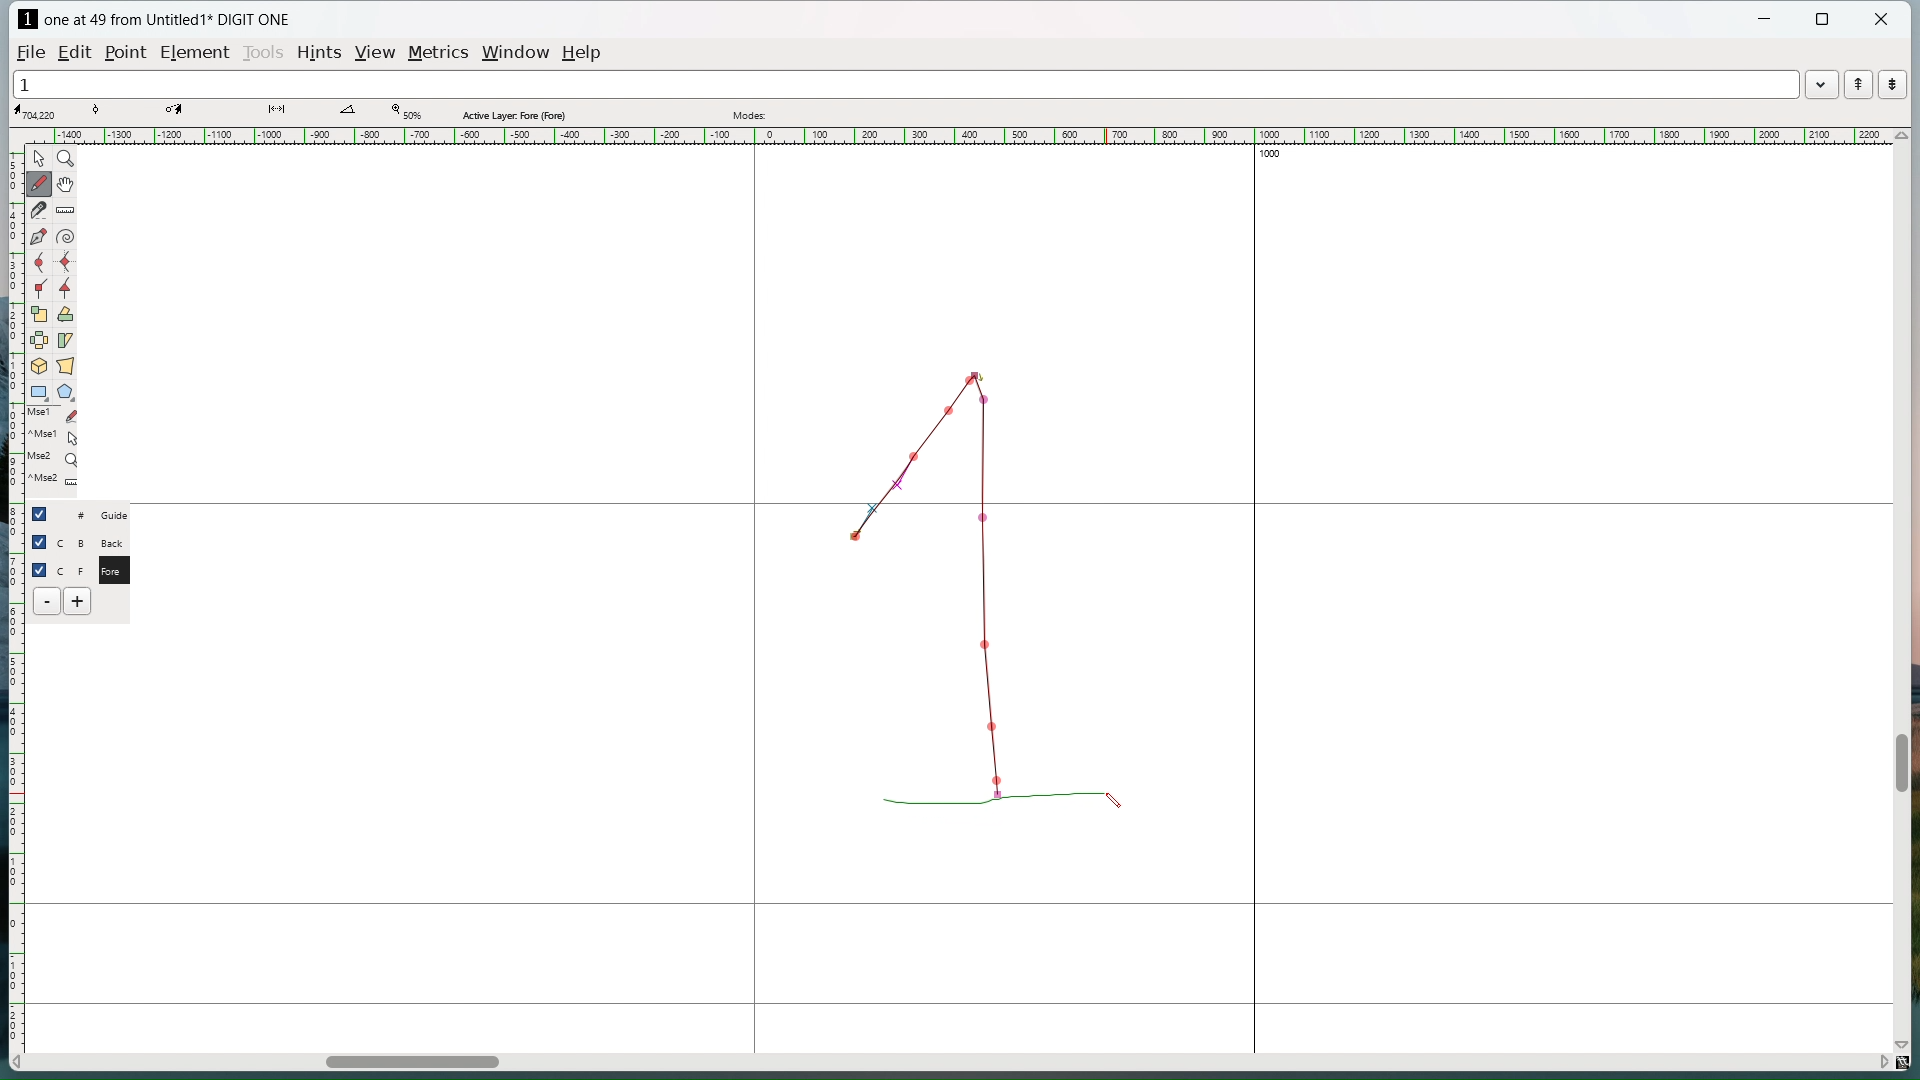  What do you see at coordinates (1767, 21) in the screenshot?
I see `minimize` at bounding box center [1767, 21].